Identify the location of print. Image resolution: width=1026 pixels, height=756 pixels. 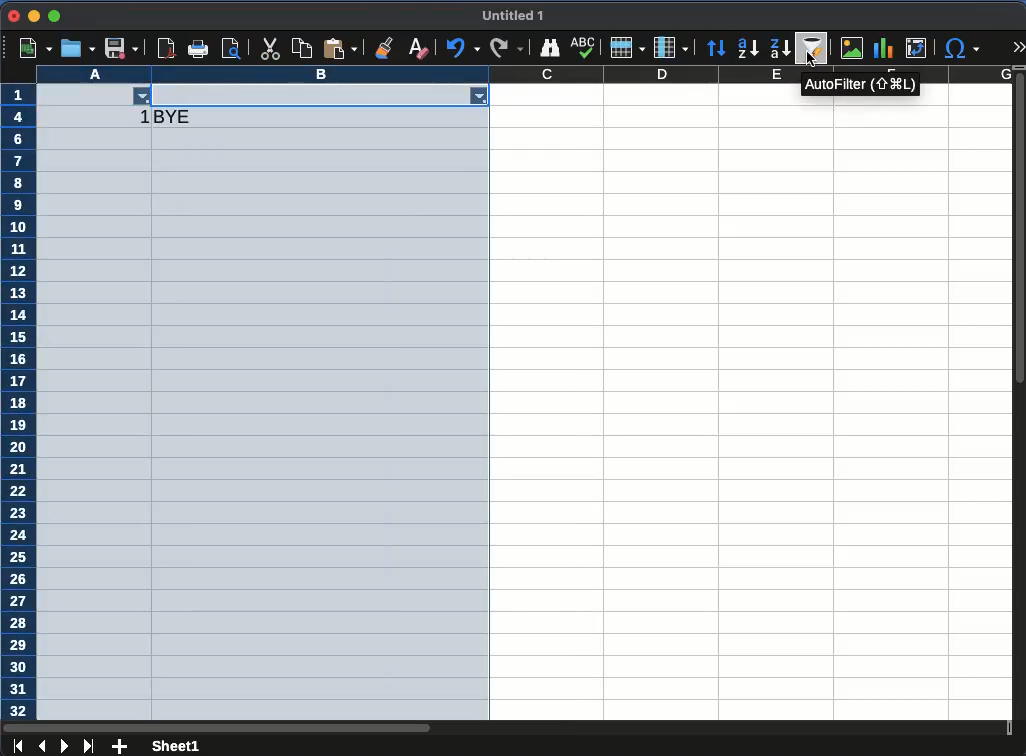
(199, 48).